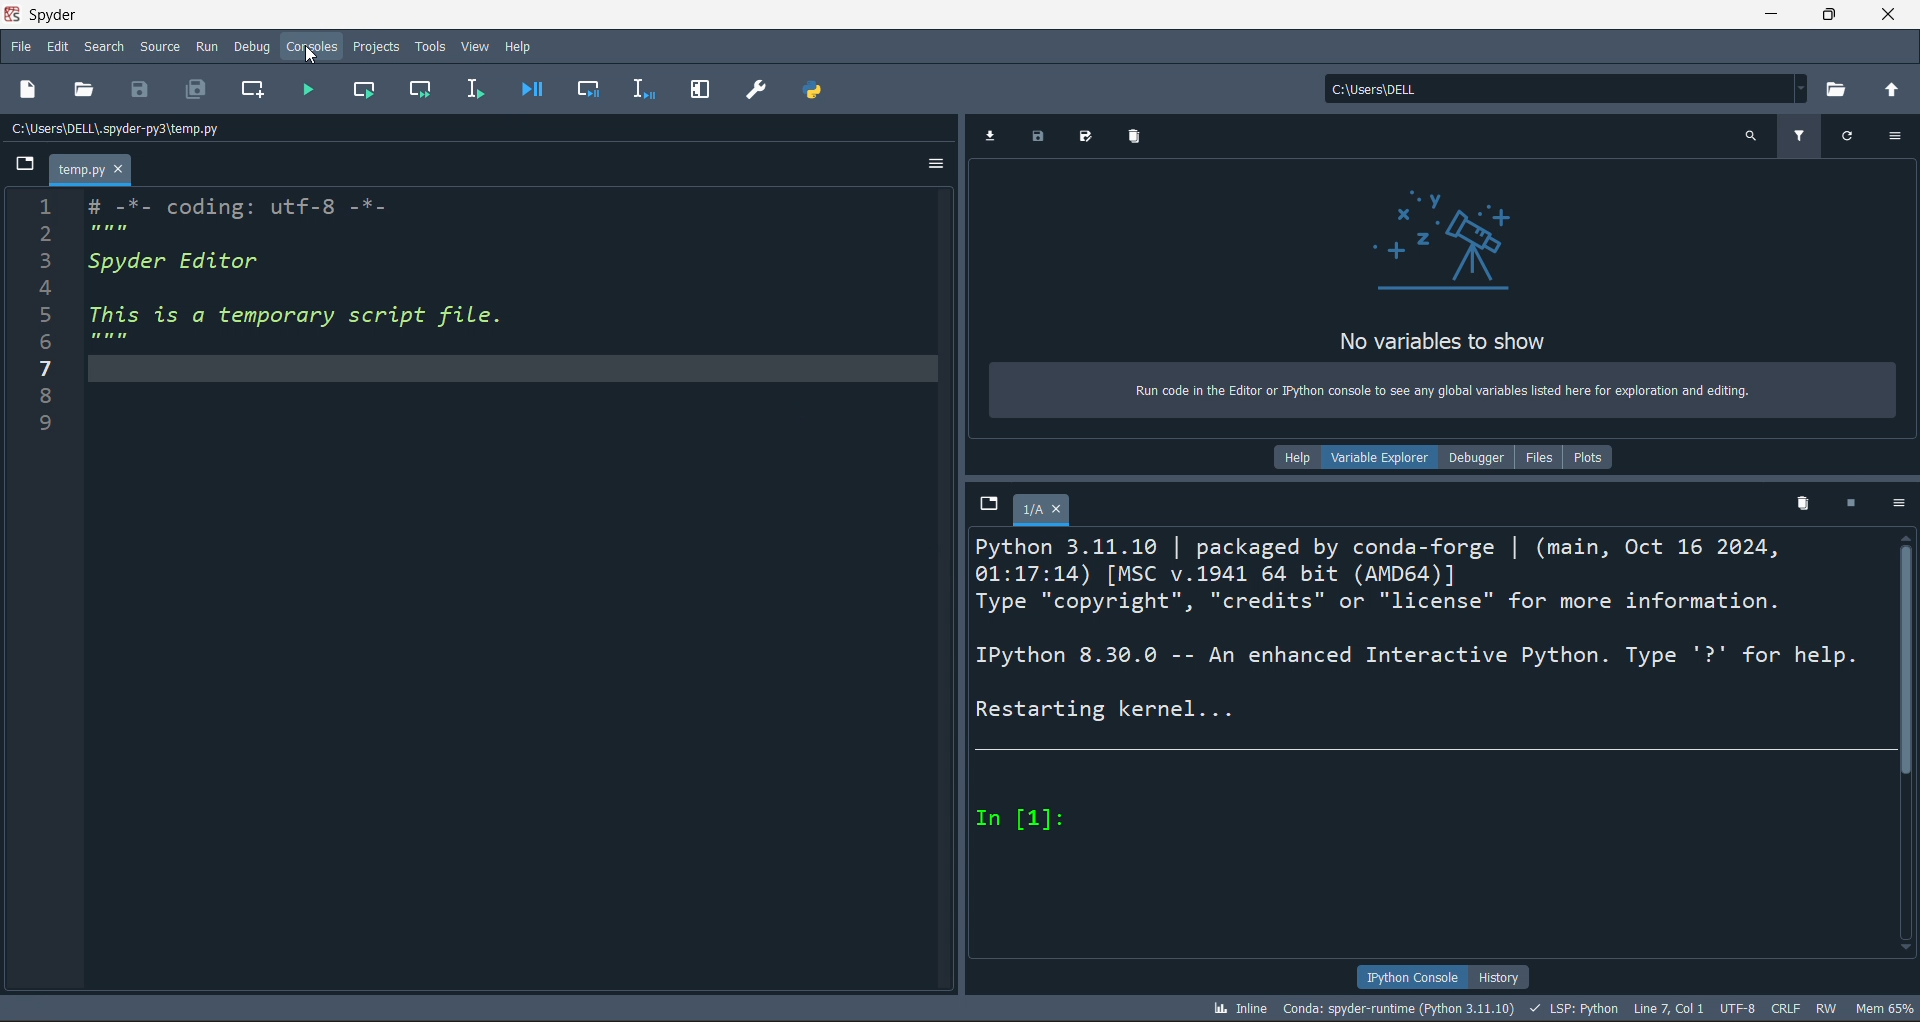 Image resolution: width=1920 pixels, height=1022 pixels. I want to click on ipython console, so click(1407, 975).